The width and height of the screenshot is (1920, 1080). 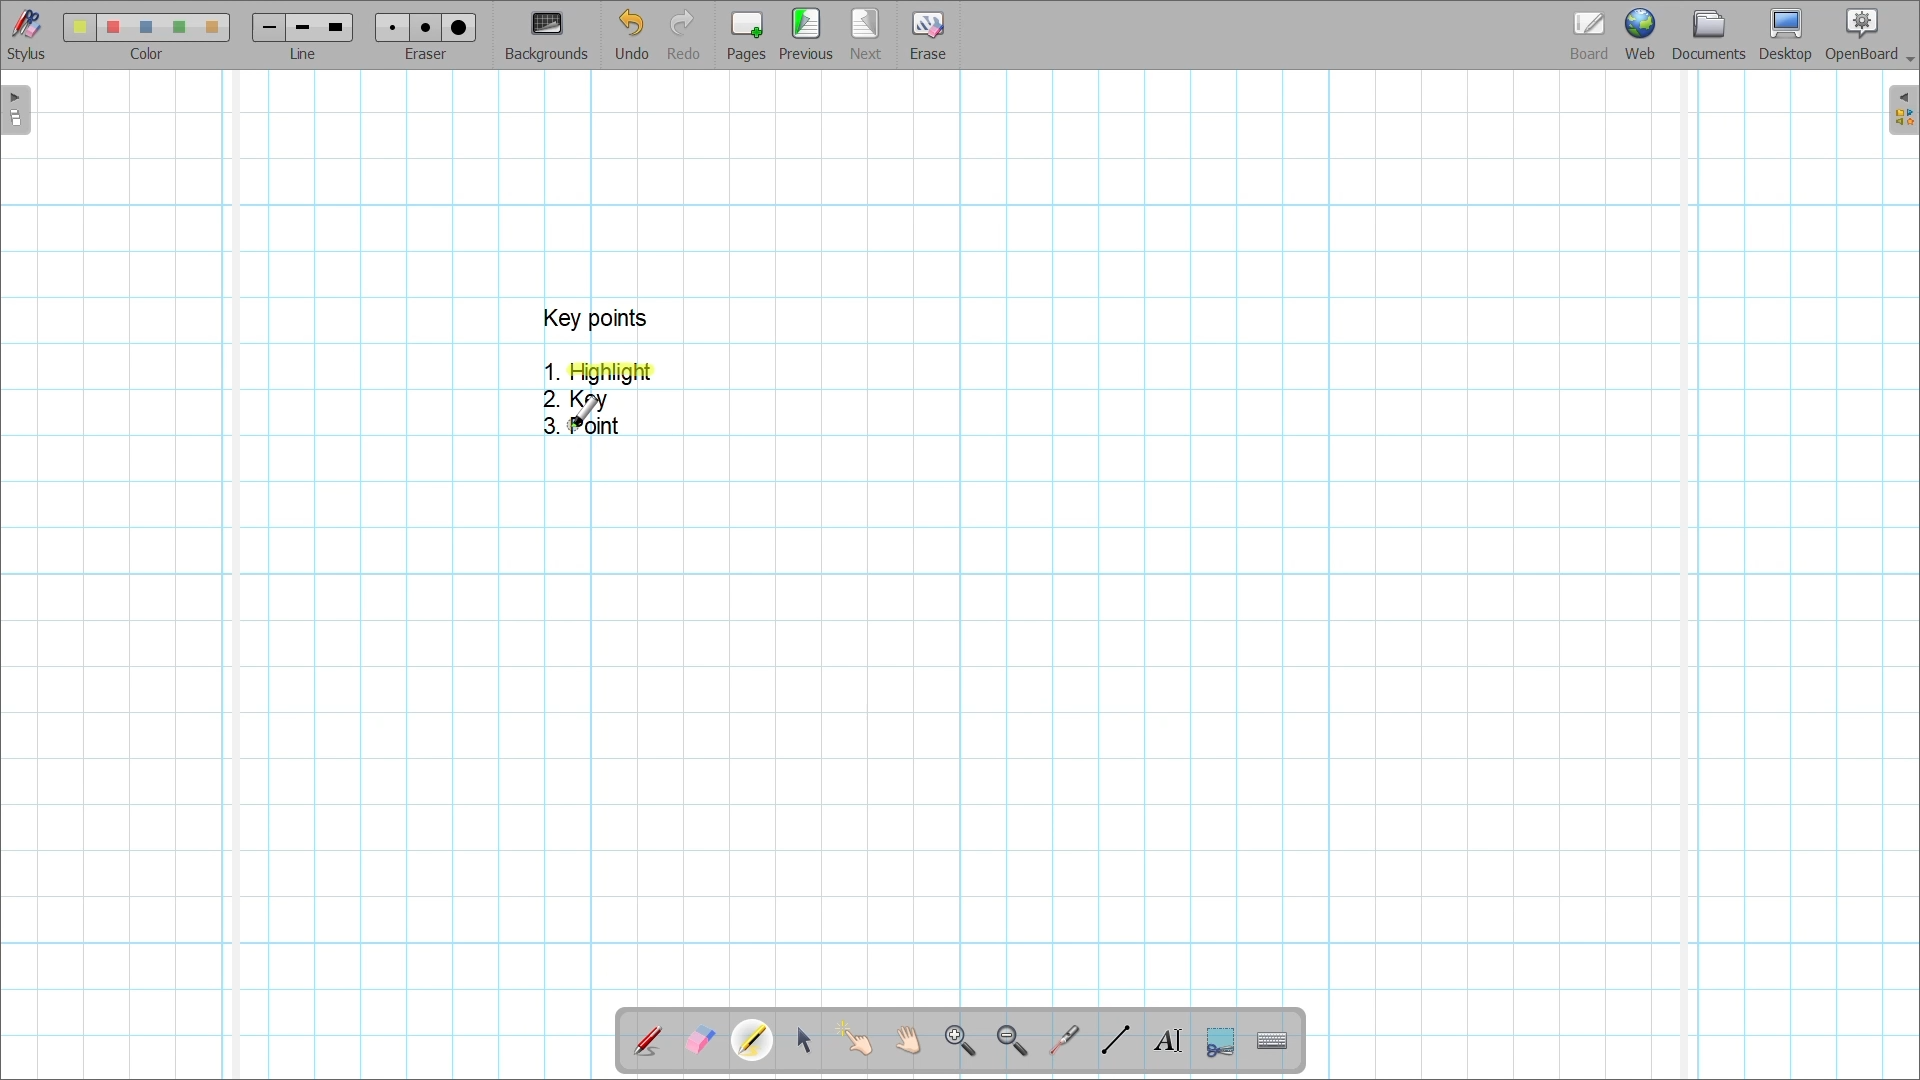 I want to click on color4, so click(x=178, y=26).